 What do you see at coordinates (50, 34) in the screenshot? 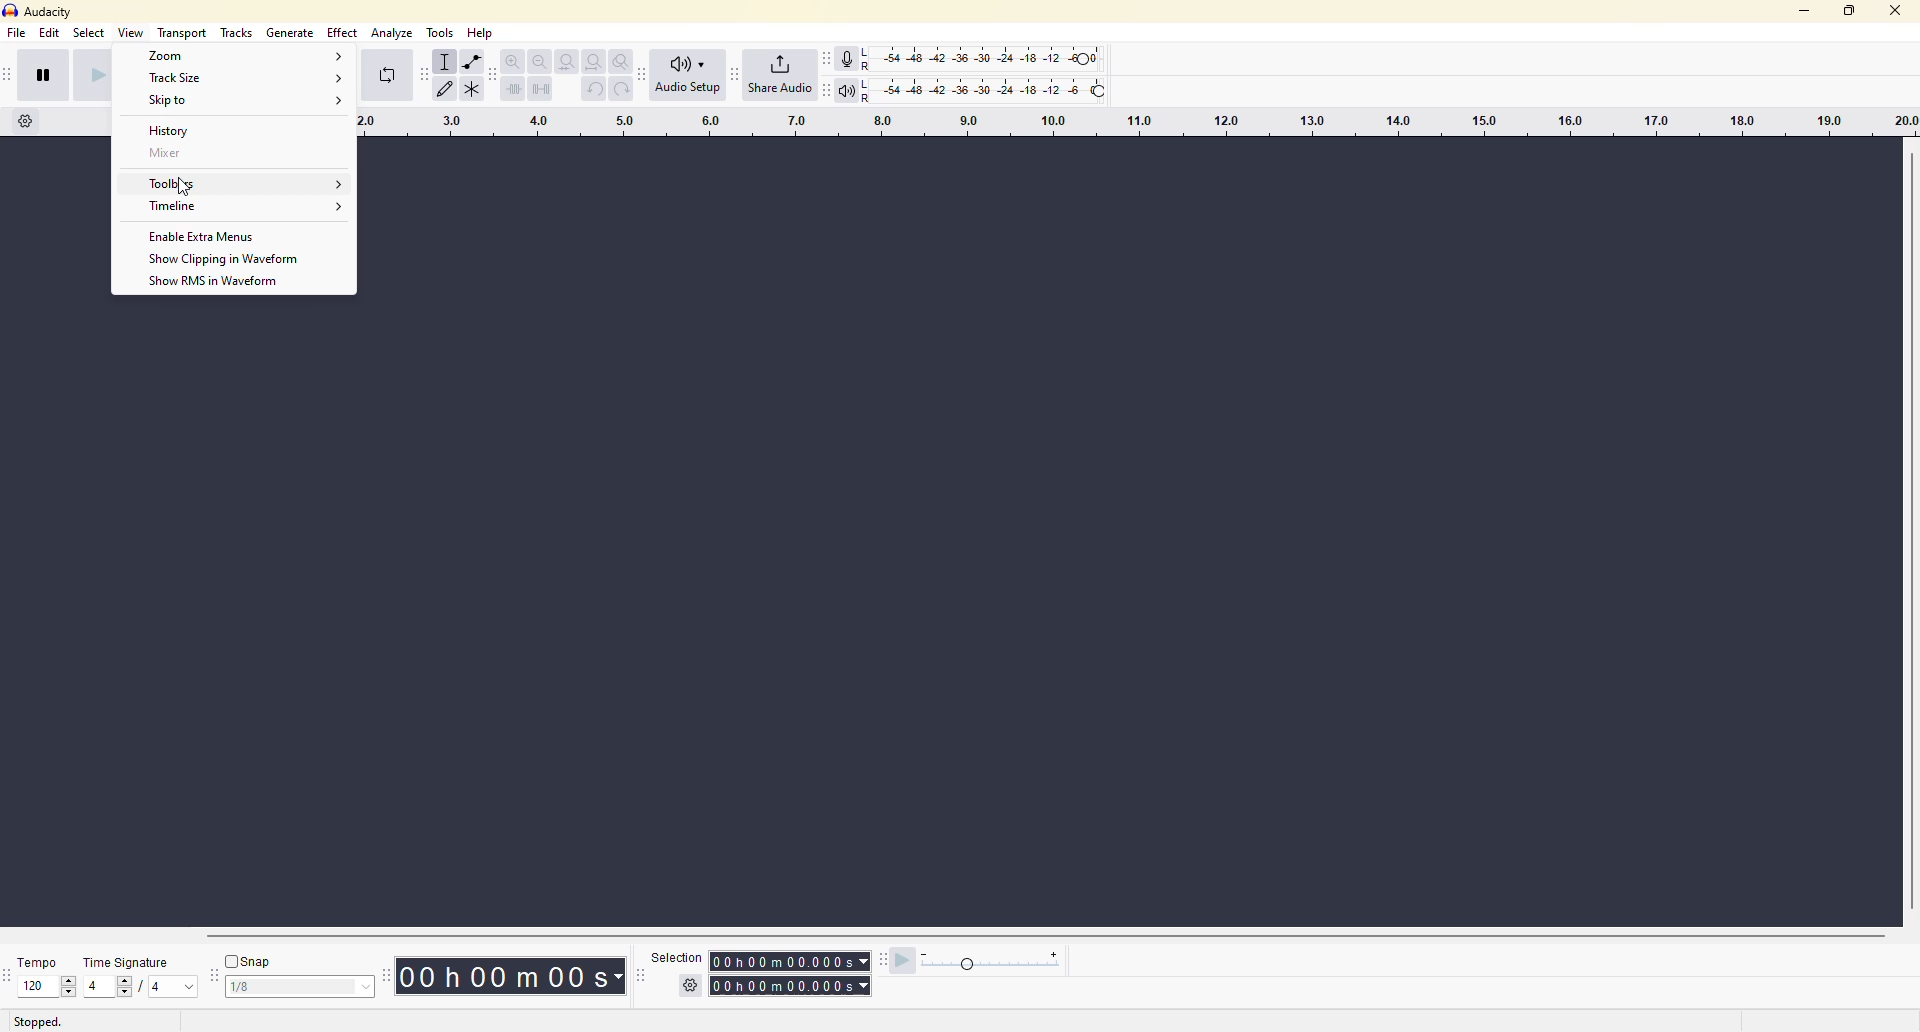
I see `edit` at bounding box center [50, 34].